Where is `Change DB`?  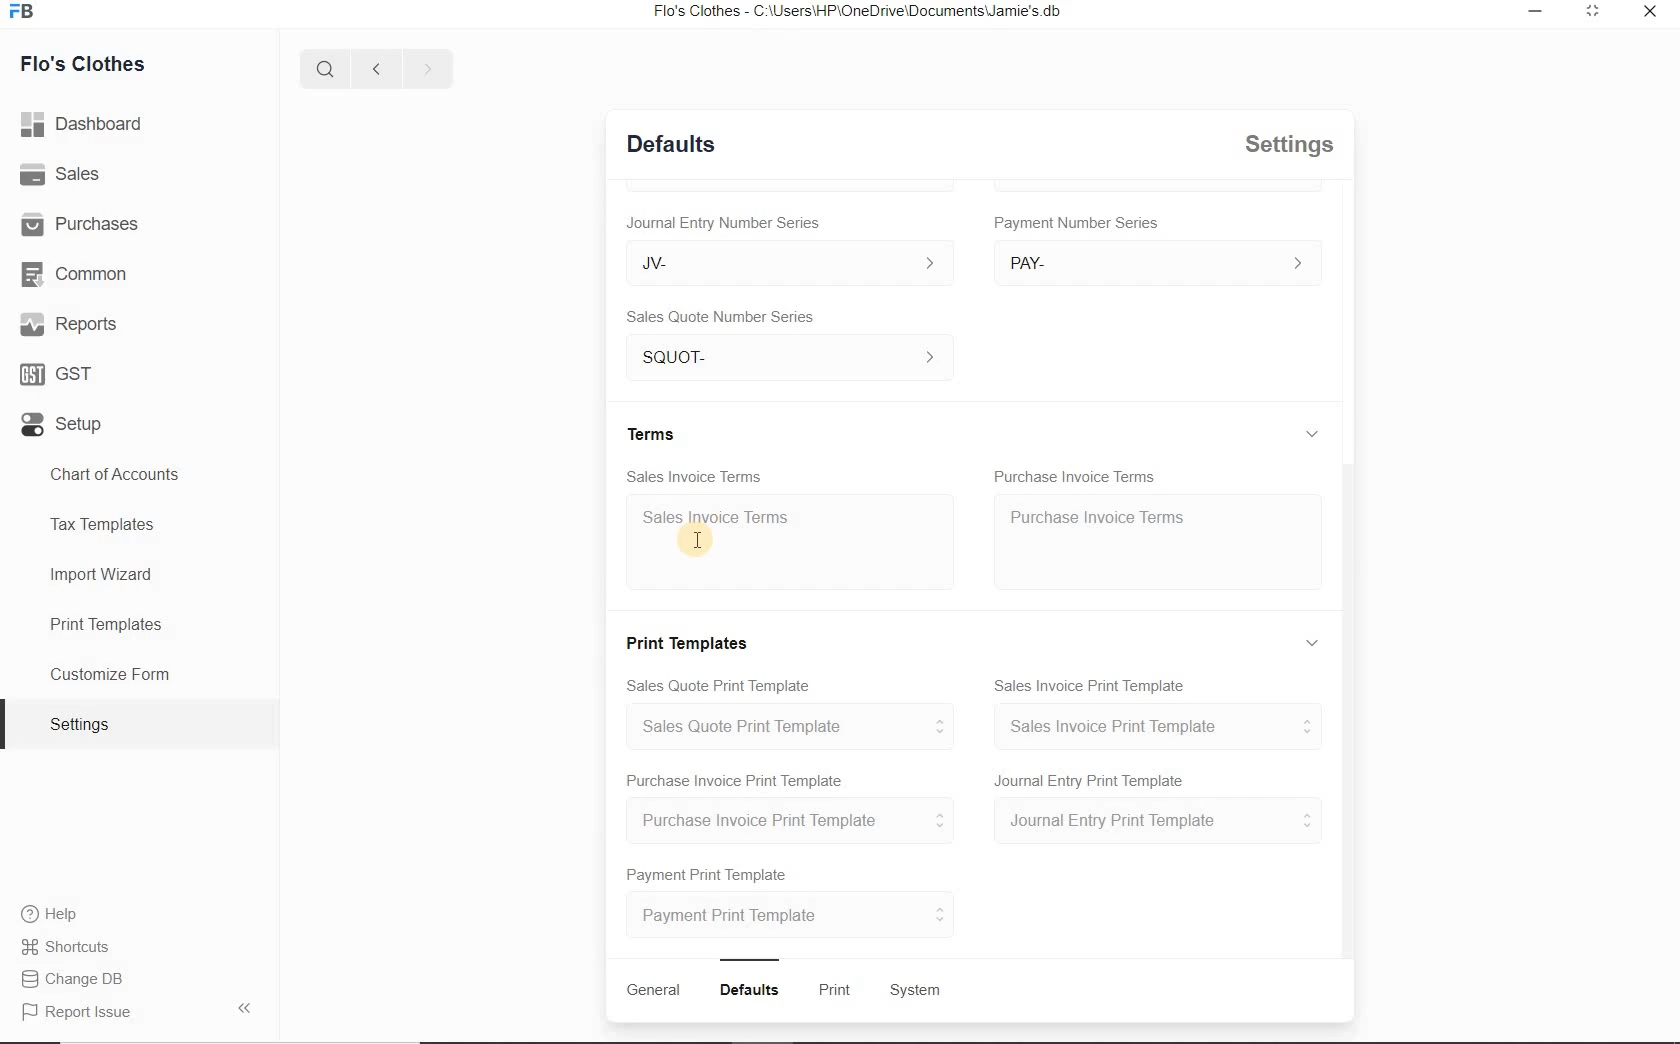 Change DB is located at coordinates (74, 981).